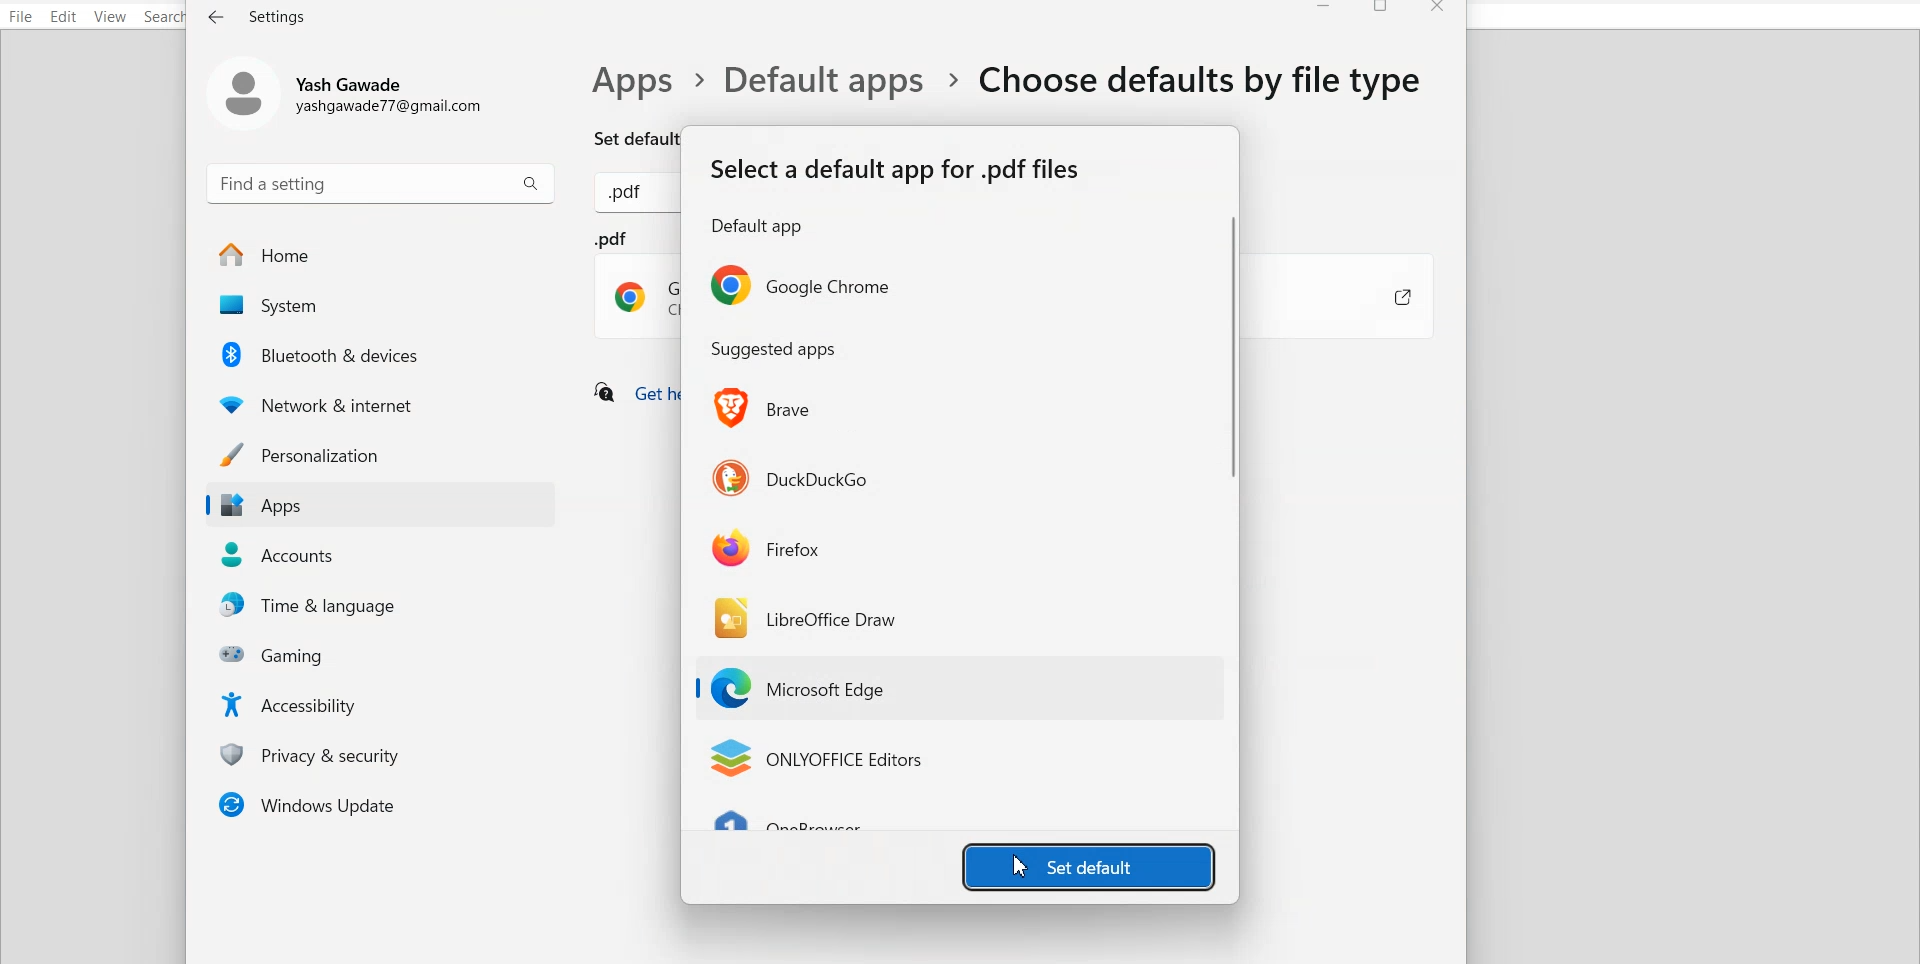  What do you see at coordinates (64, 16) in the screenshot?
I see `Edit` at bounding box center [64, 16].